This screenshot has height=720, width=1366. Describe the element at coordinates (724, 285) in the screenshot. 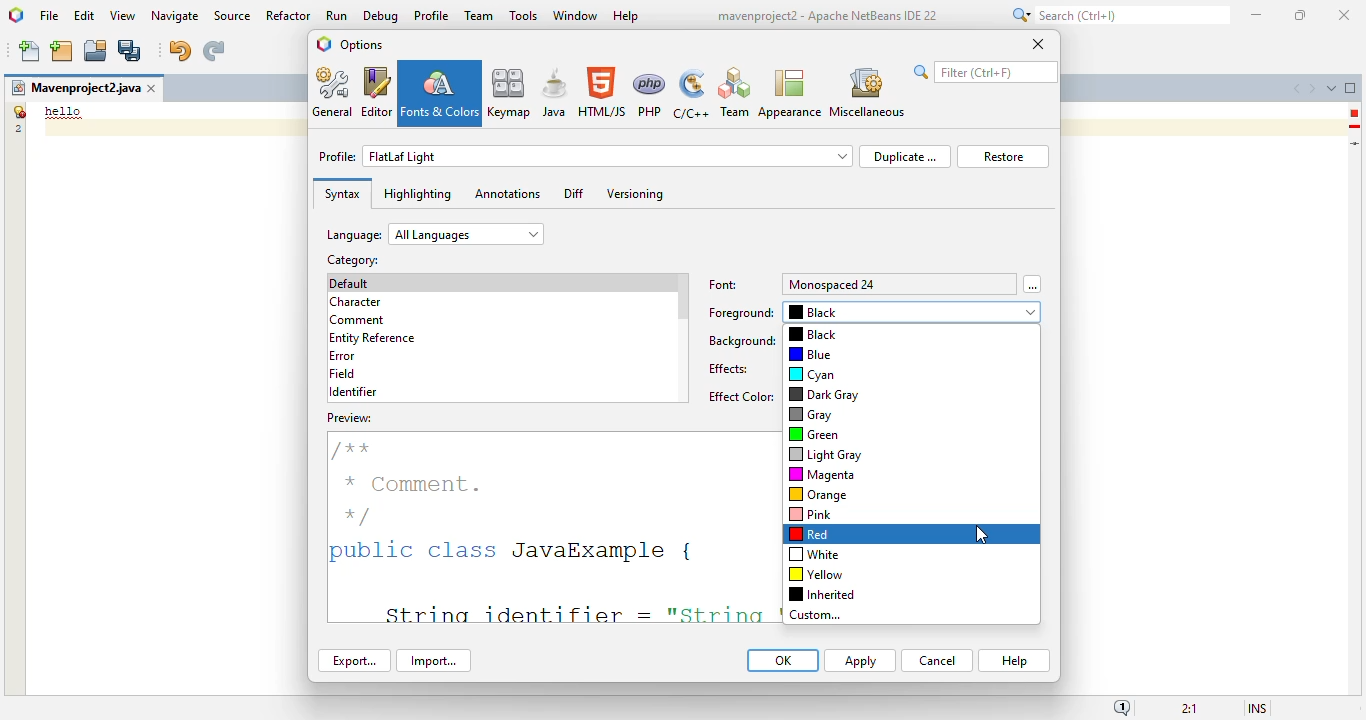

I see `font` at that location.